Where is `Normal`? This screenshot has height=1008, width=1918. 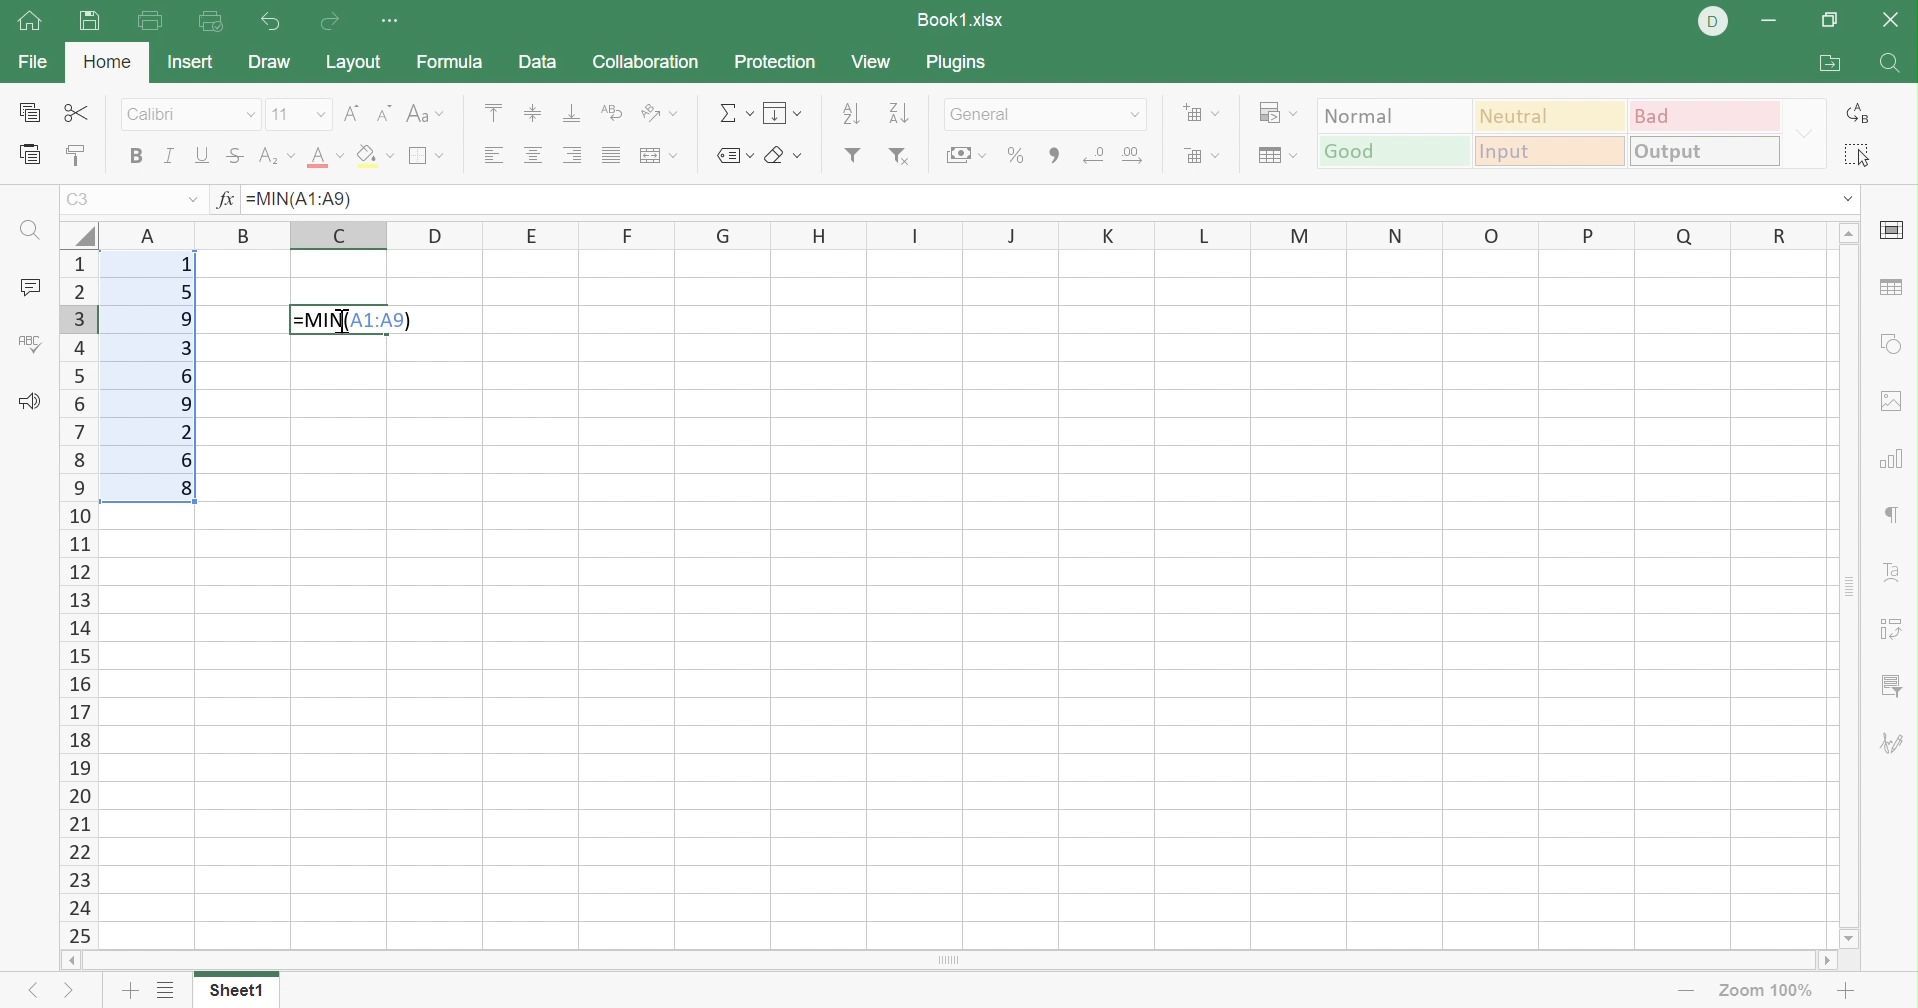
Normal is located at coordinates (1396, 114).